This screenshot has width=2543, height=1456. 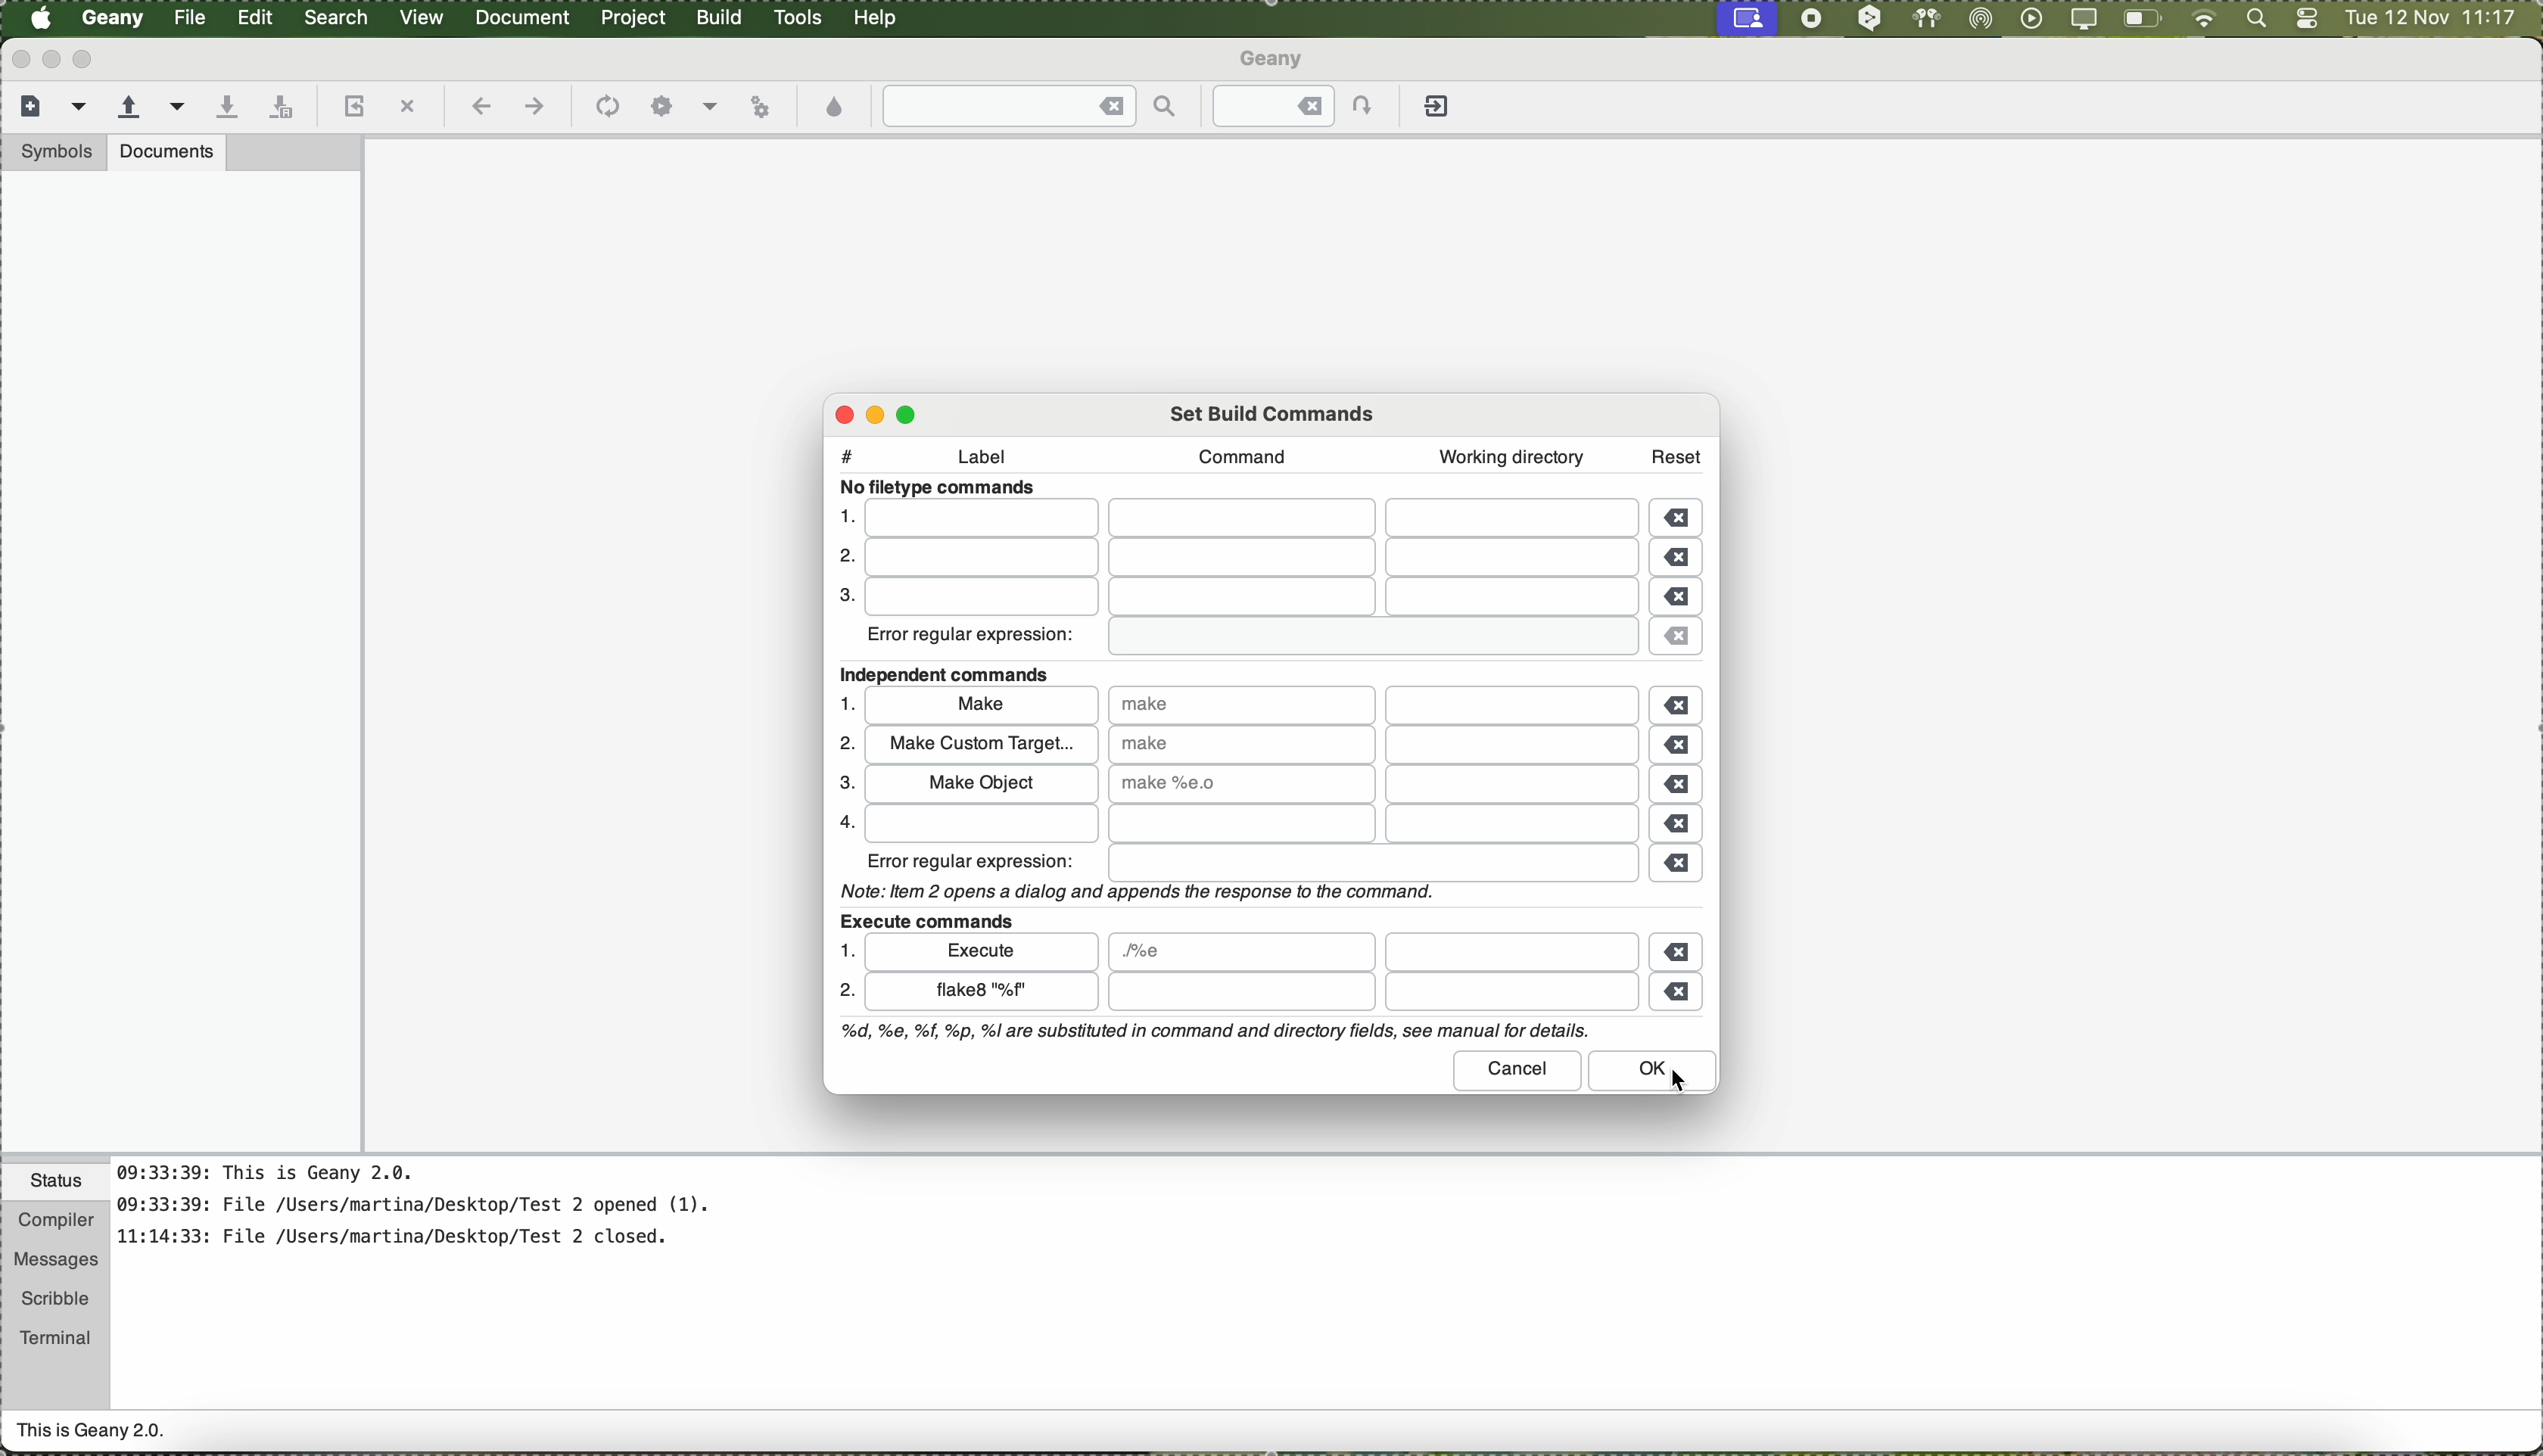 I want to click on play, so click(x=2027, y=18).